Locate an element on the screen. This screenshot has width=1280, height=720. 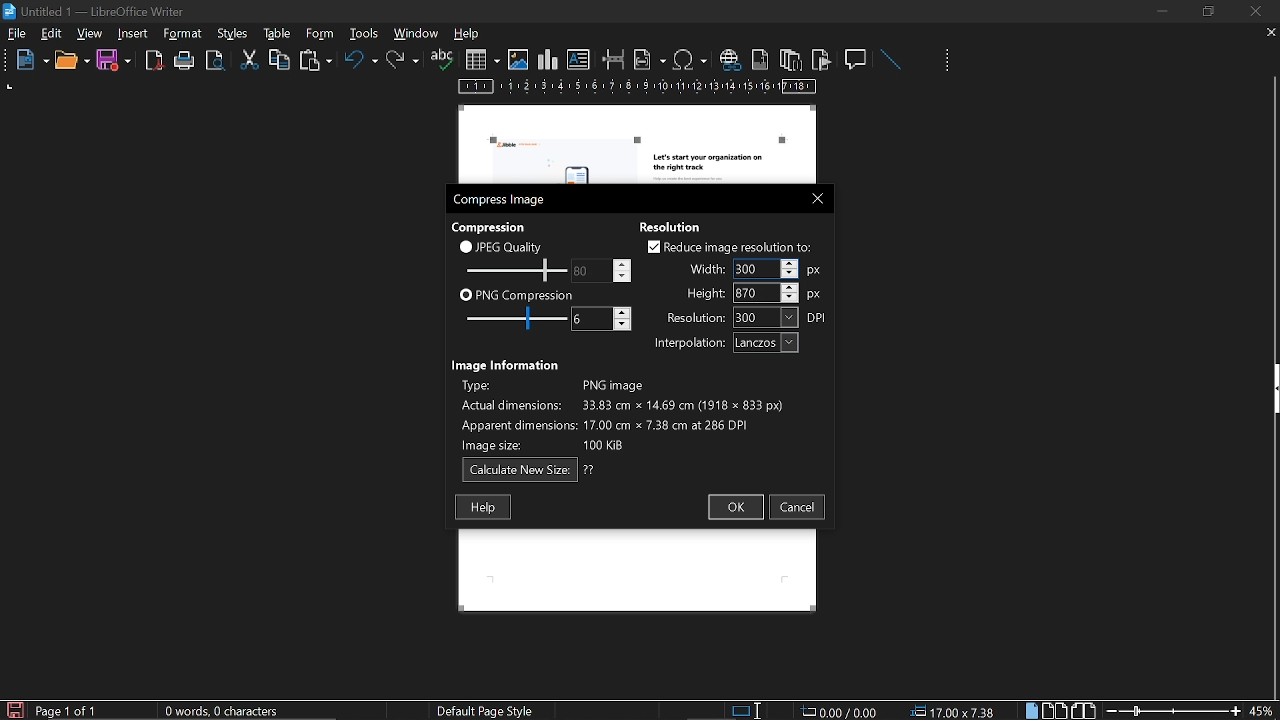
interpolation is located at coordinates (722, 343).